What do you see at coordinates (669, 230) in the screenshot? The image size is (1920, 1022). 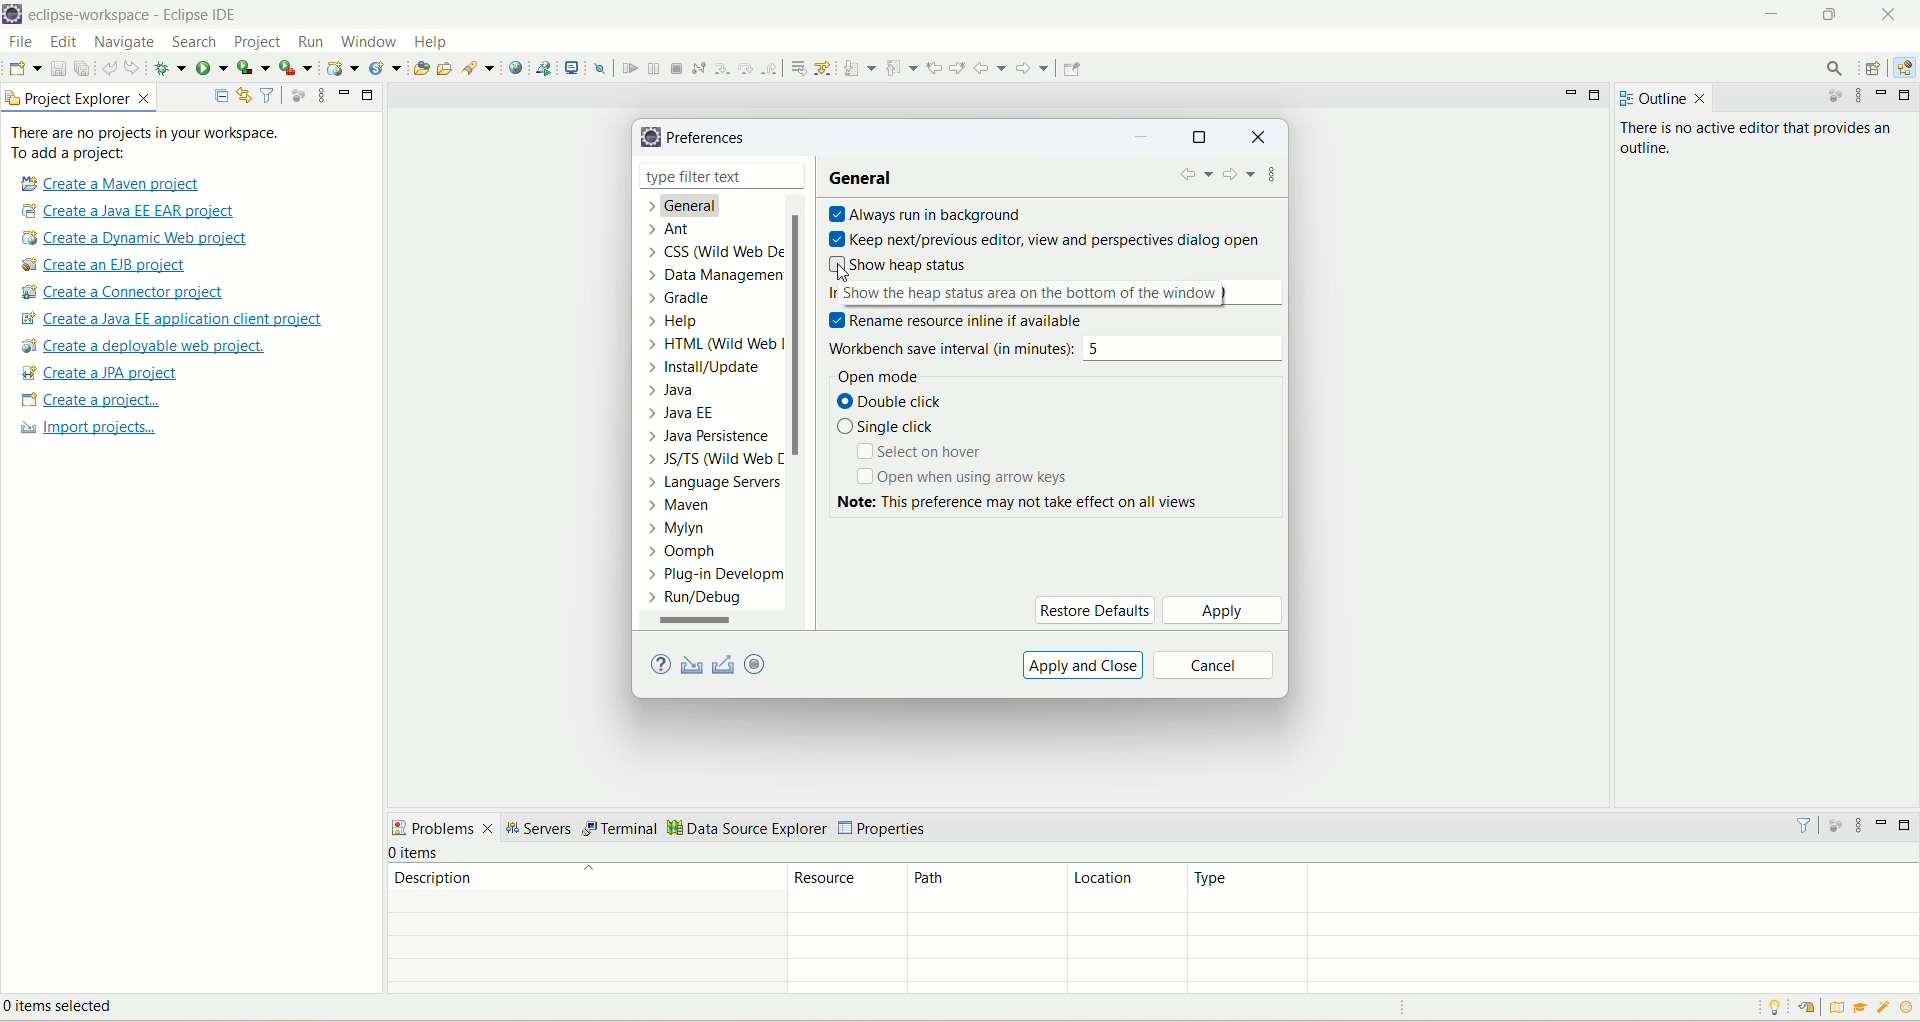 I see `ant` at bounding box center [669, 230].